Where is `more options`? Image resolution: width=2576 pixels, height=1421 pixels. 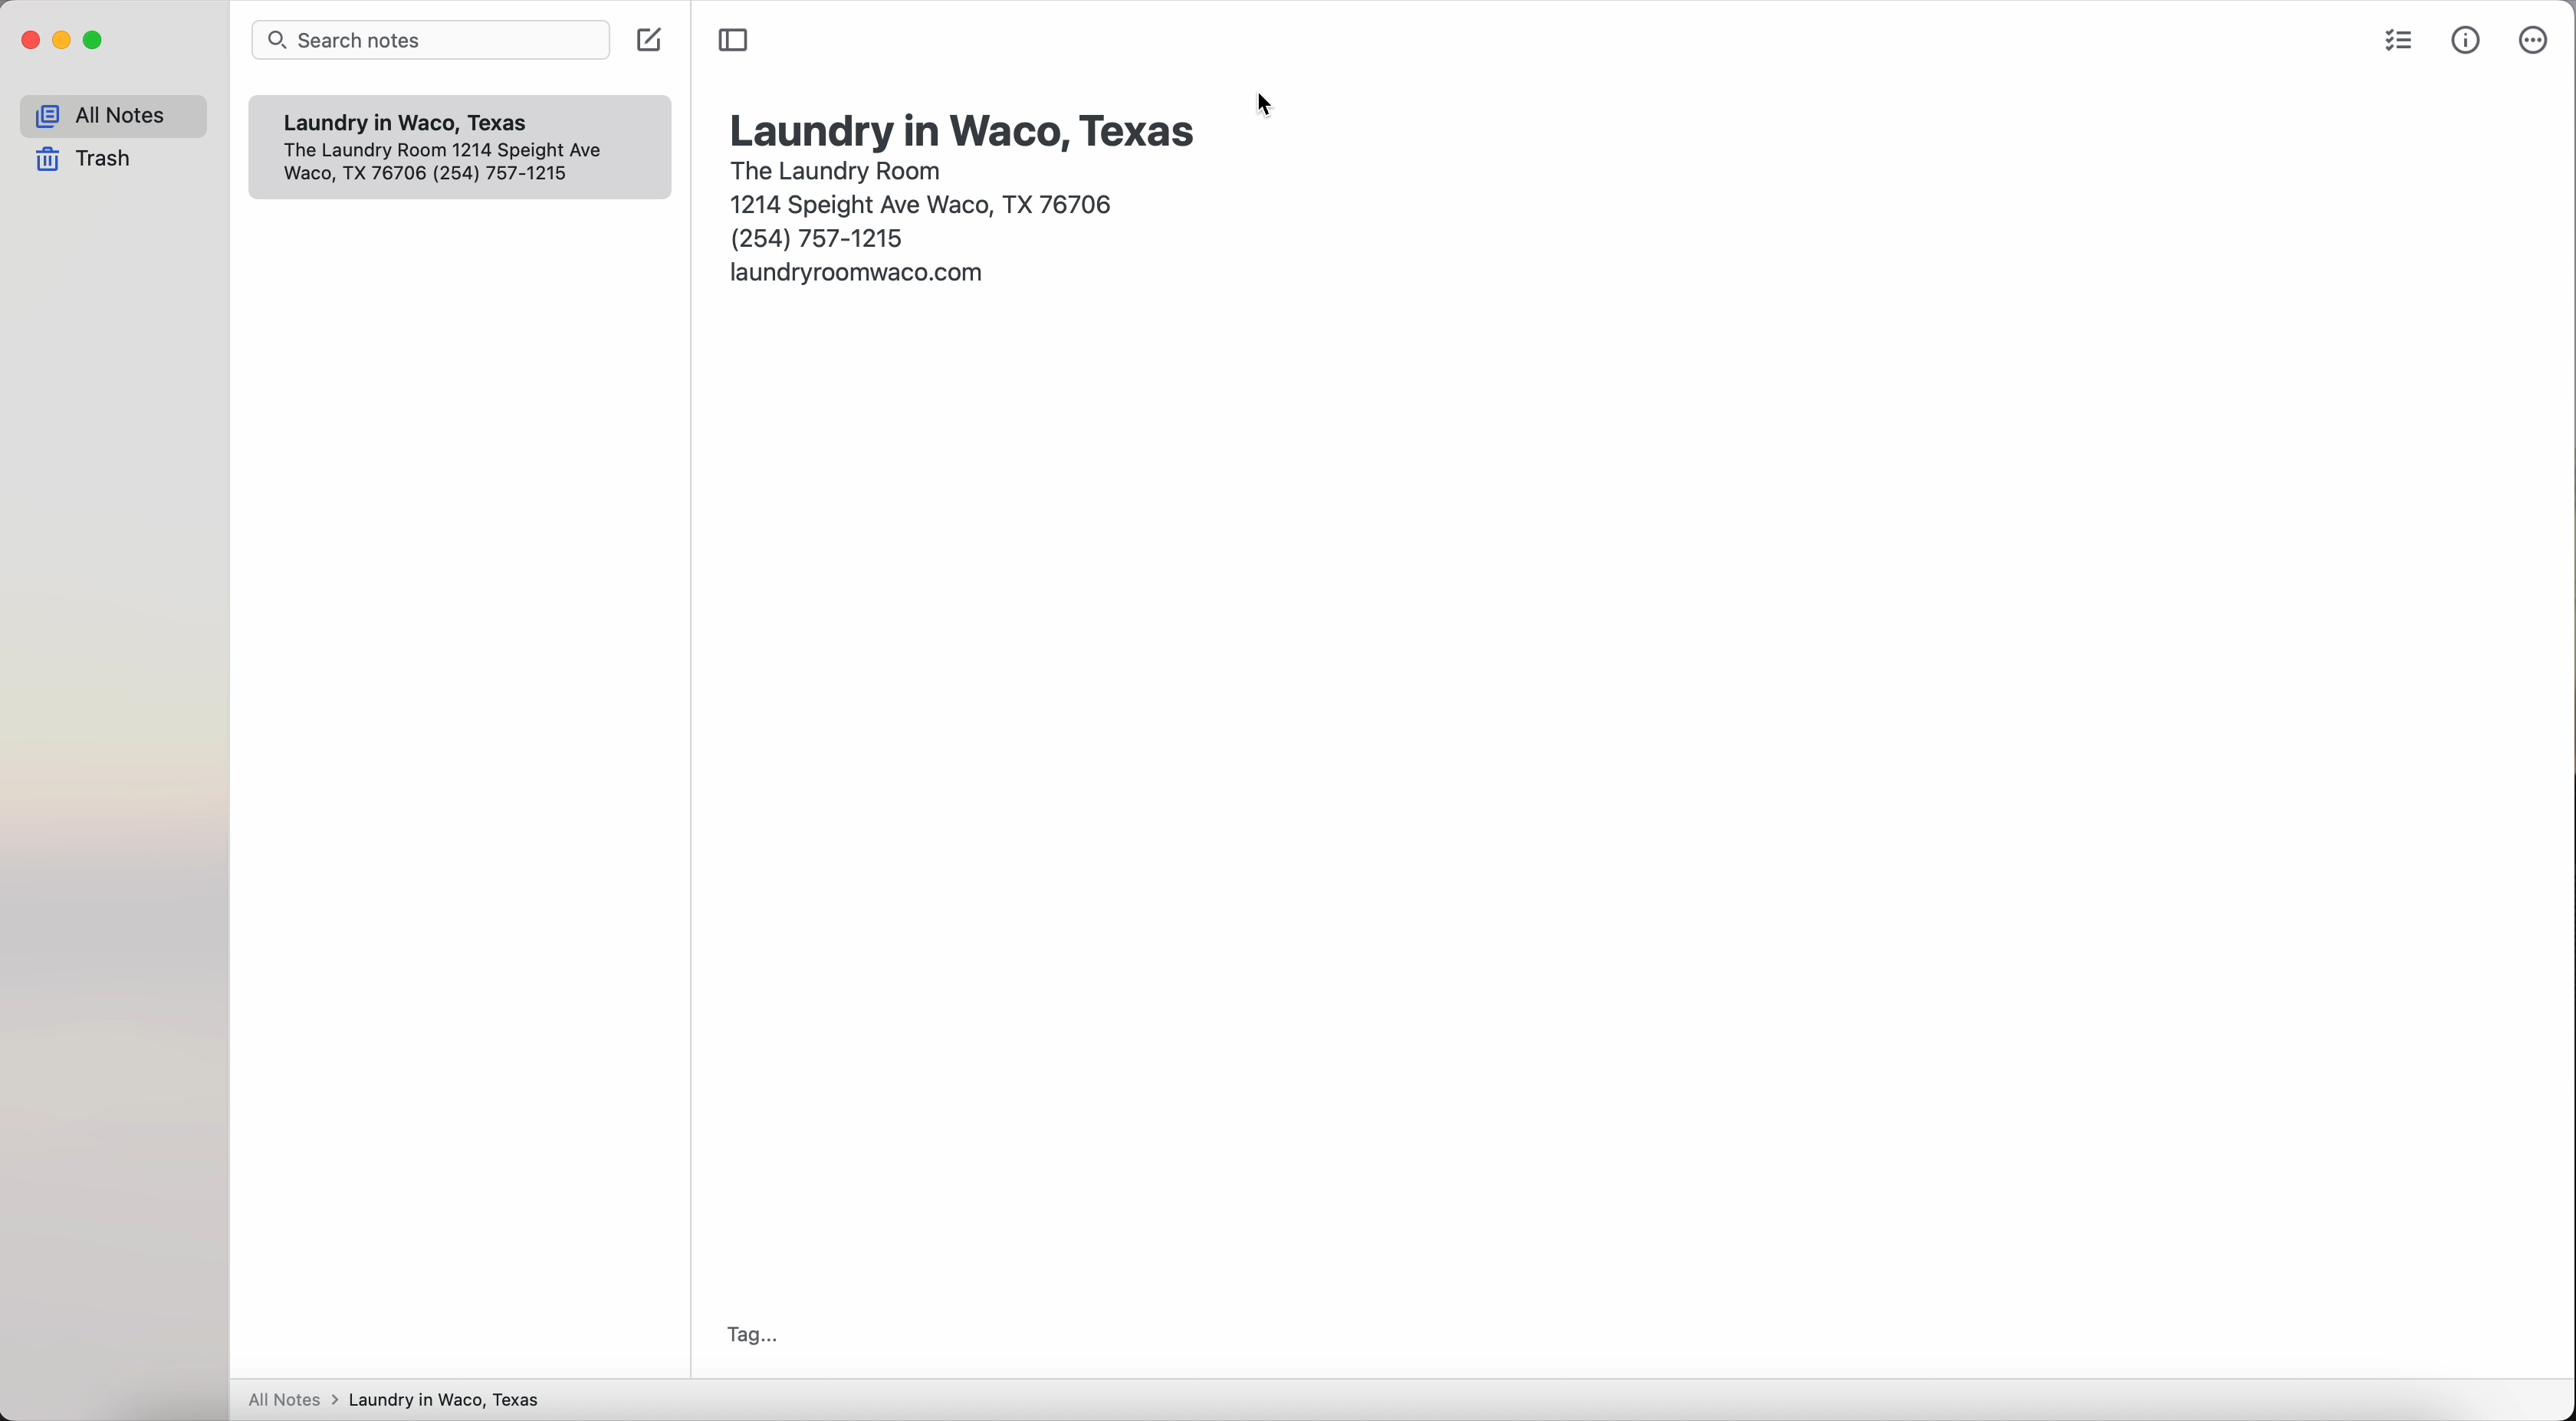 more options is located at coordinates (2531, 41).